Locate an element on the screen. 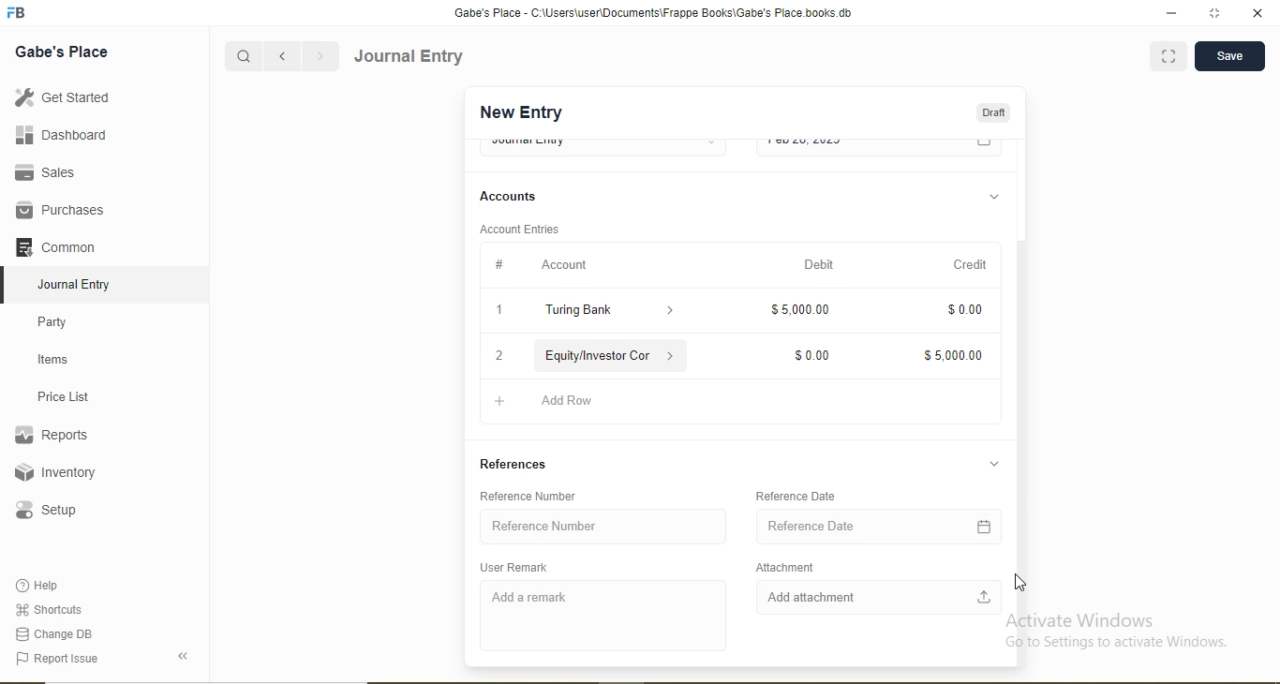 The image size is (1280, 684). References is located at coordinates (514, 464).